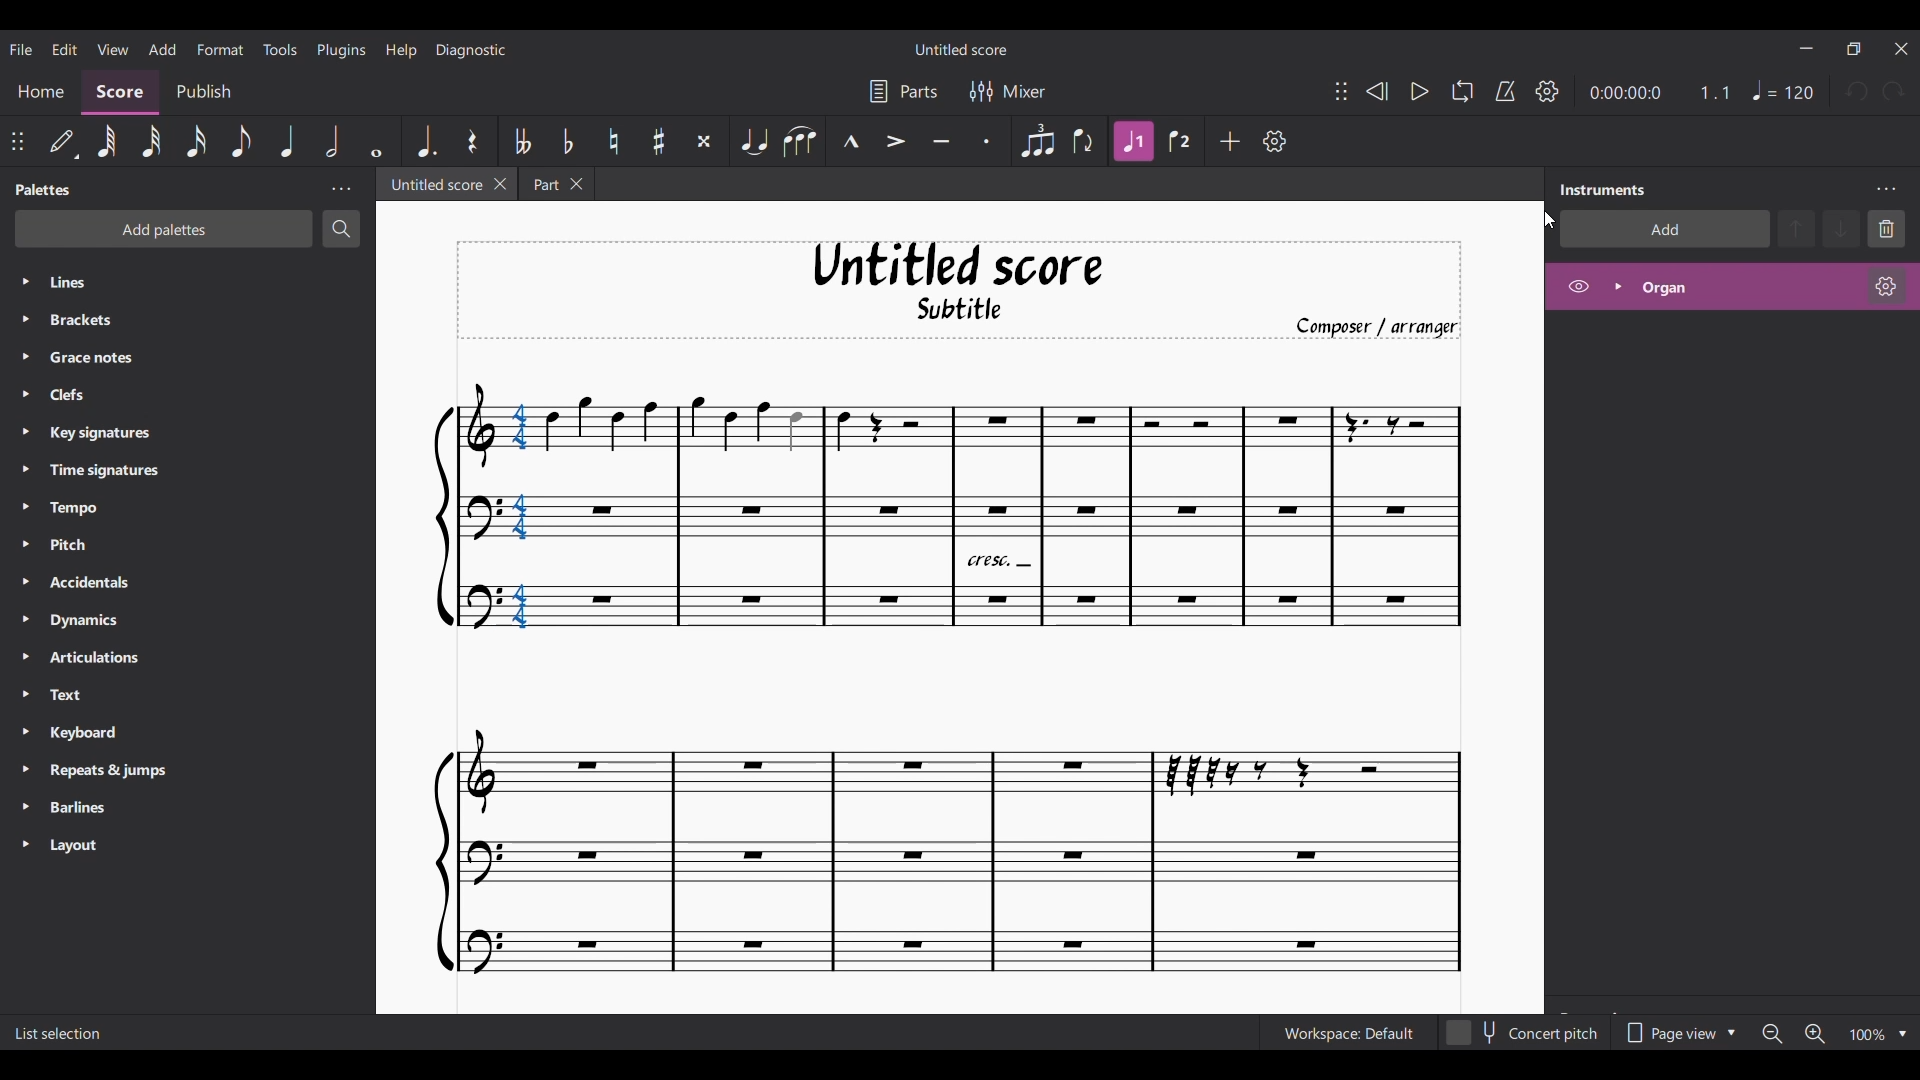 The image size is (1920, 1080). What do you see at coordinates (1522, 1033) in the screenshot?
I see `Toggle for Concert pitch ` at bounding box center [1522, 1033].